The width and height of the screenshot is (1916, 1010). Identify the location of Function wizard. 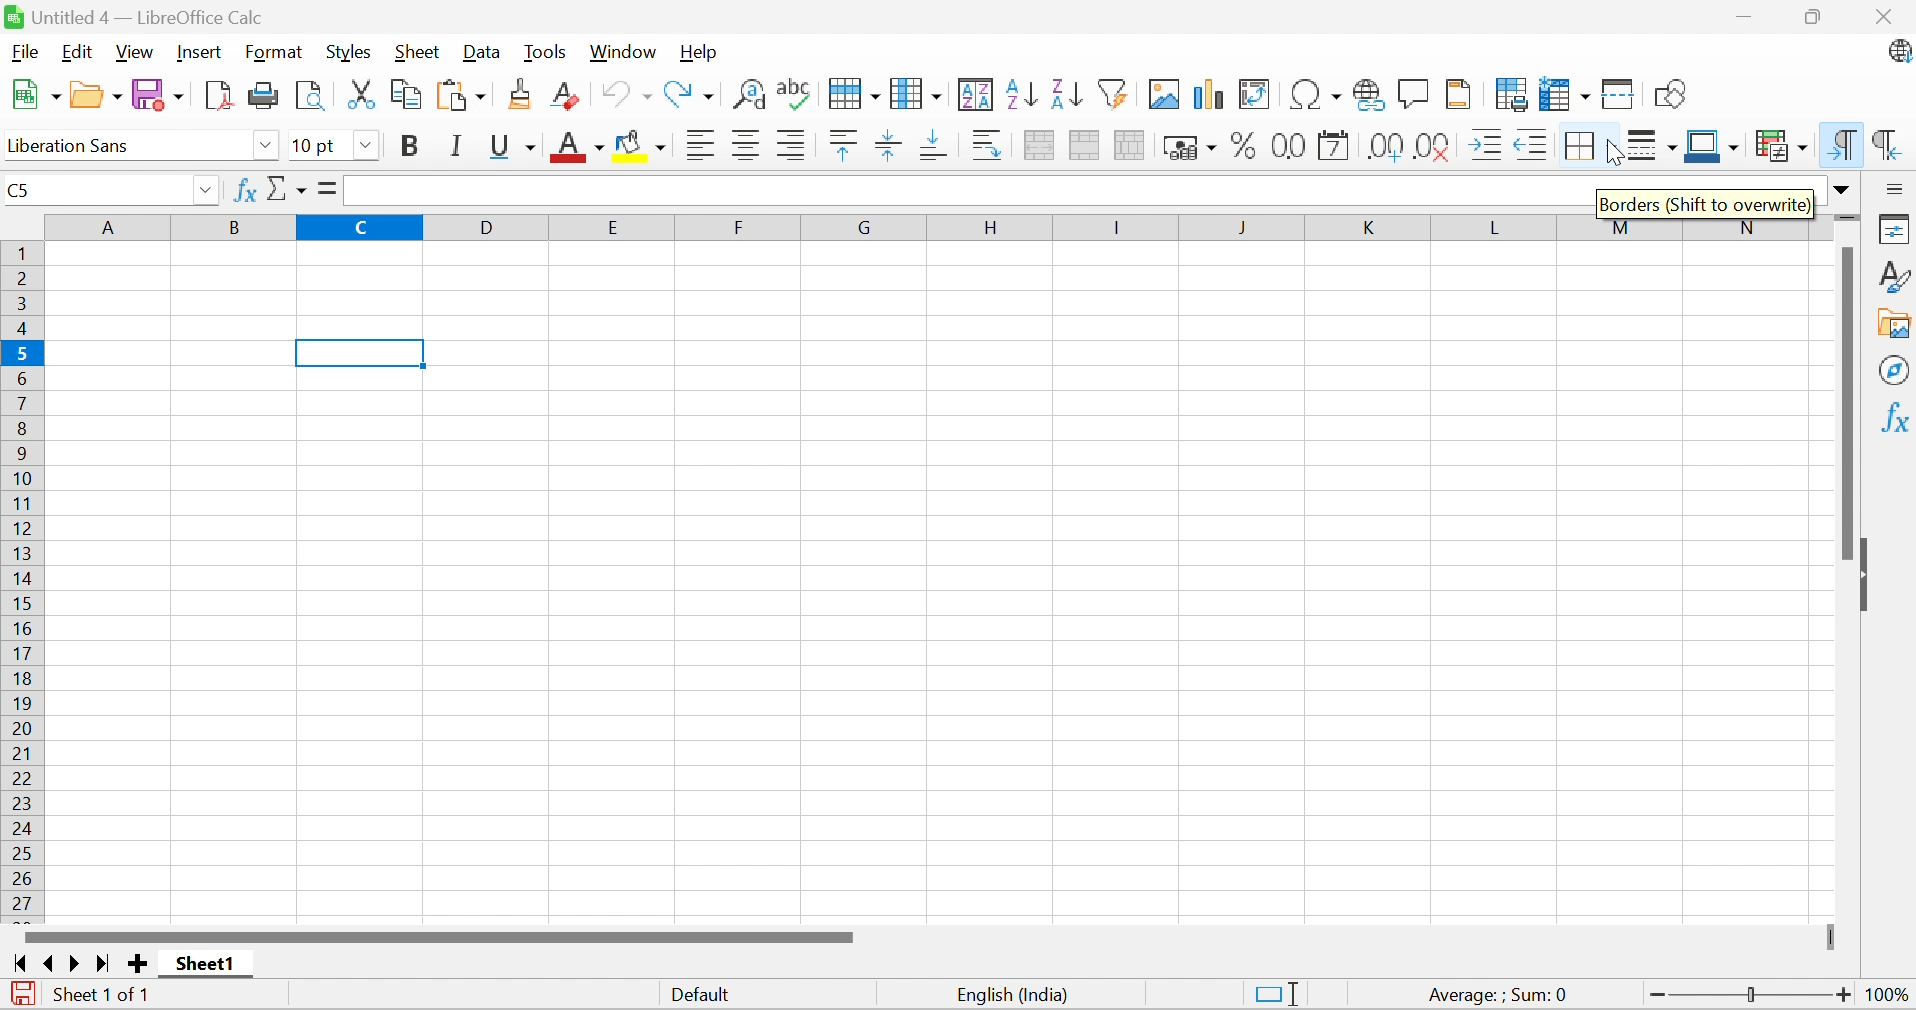
(244, 188).